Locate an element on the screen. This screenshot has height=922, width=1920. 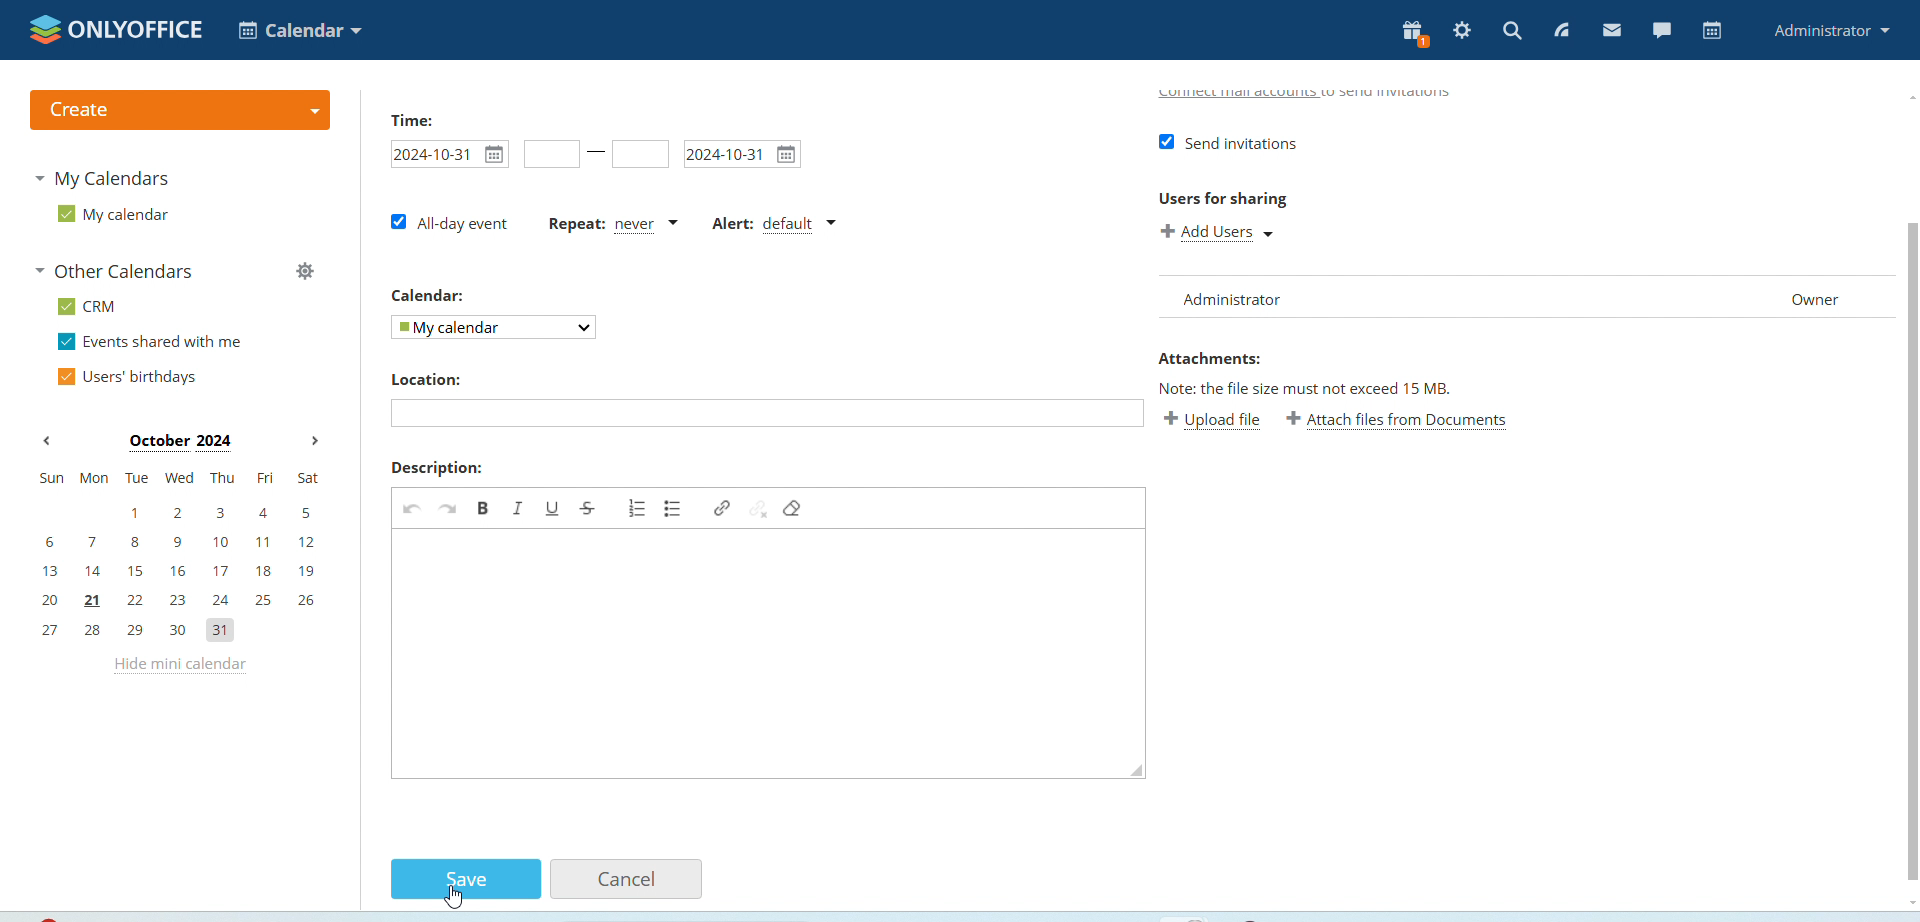
Send invitations is located at coordinates (1230, 142).